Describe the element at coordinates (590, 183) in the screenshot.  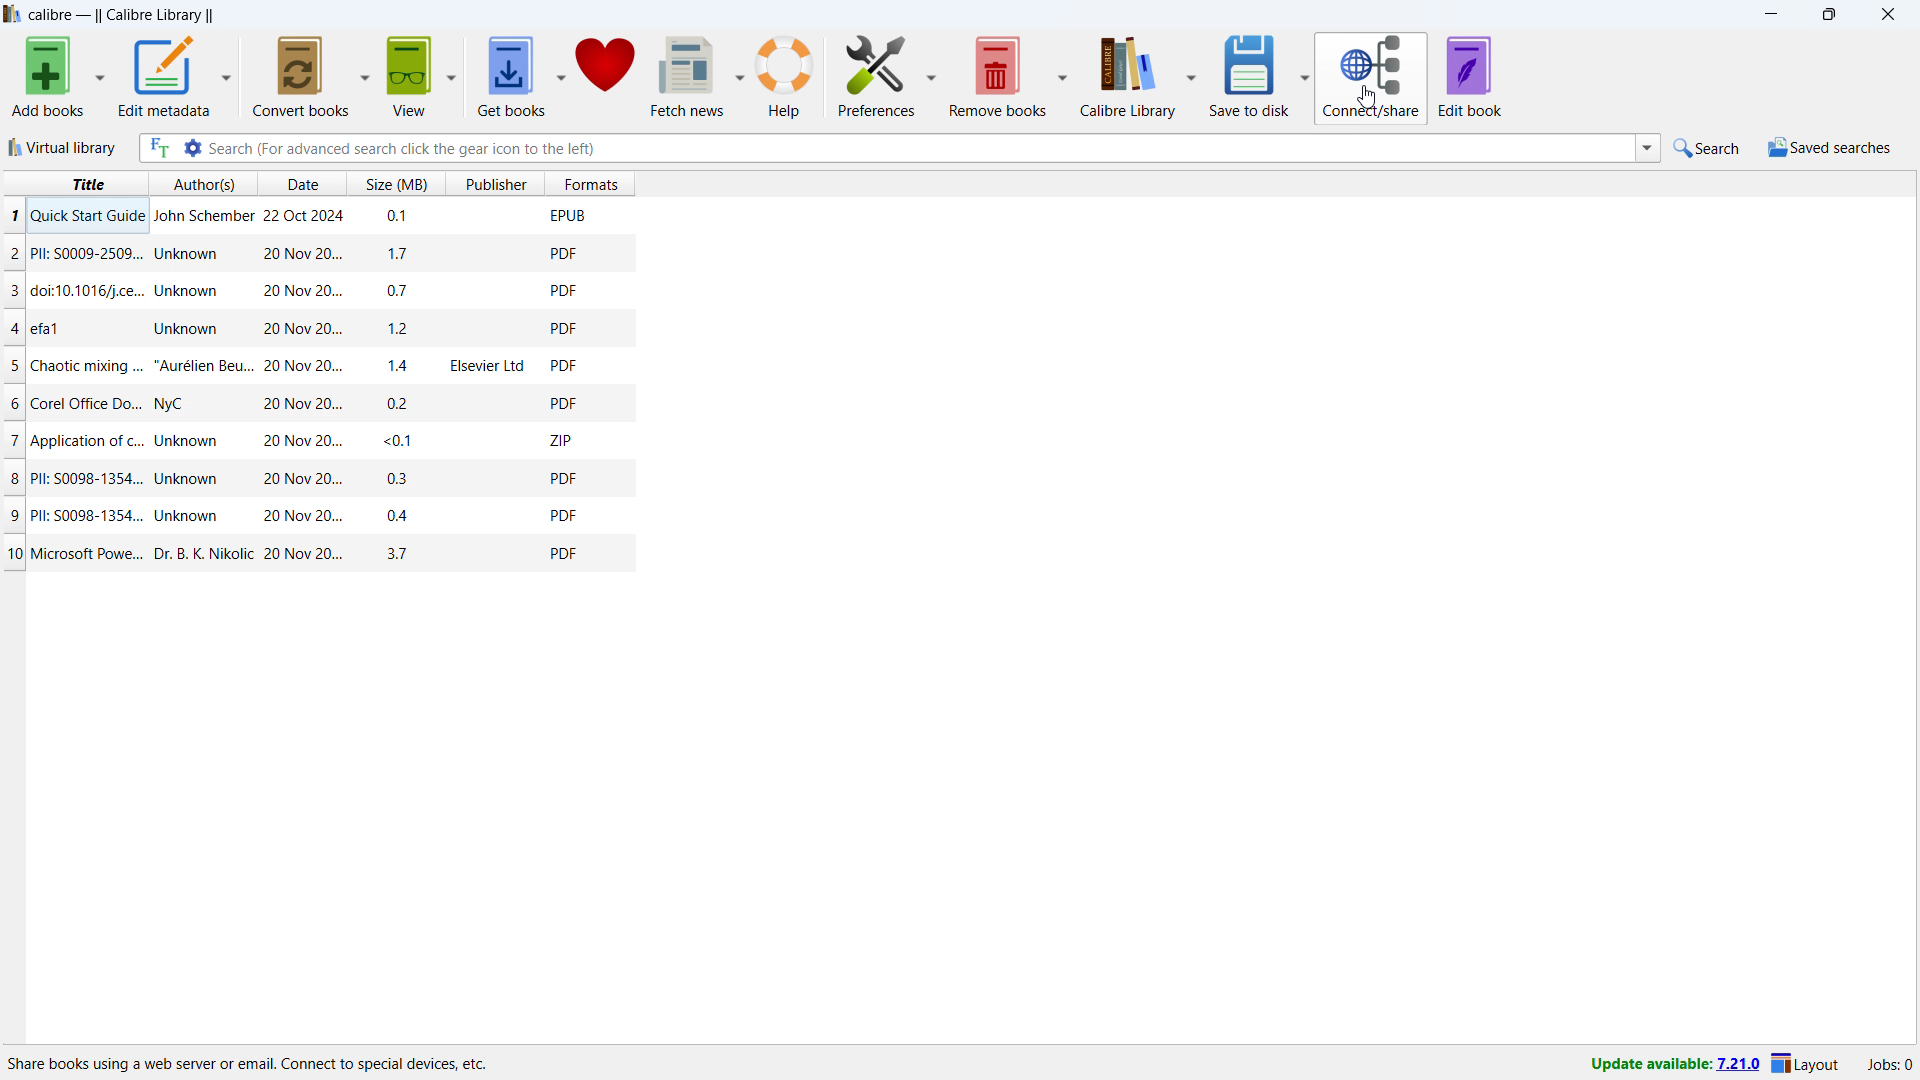
I see `sort by formats` at that location.